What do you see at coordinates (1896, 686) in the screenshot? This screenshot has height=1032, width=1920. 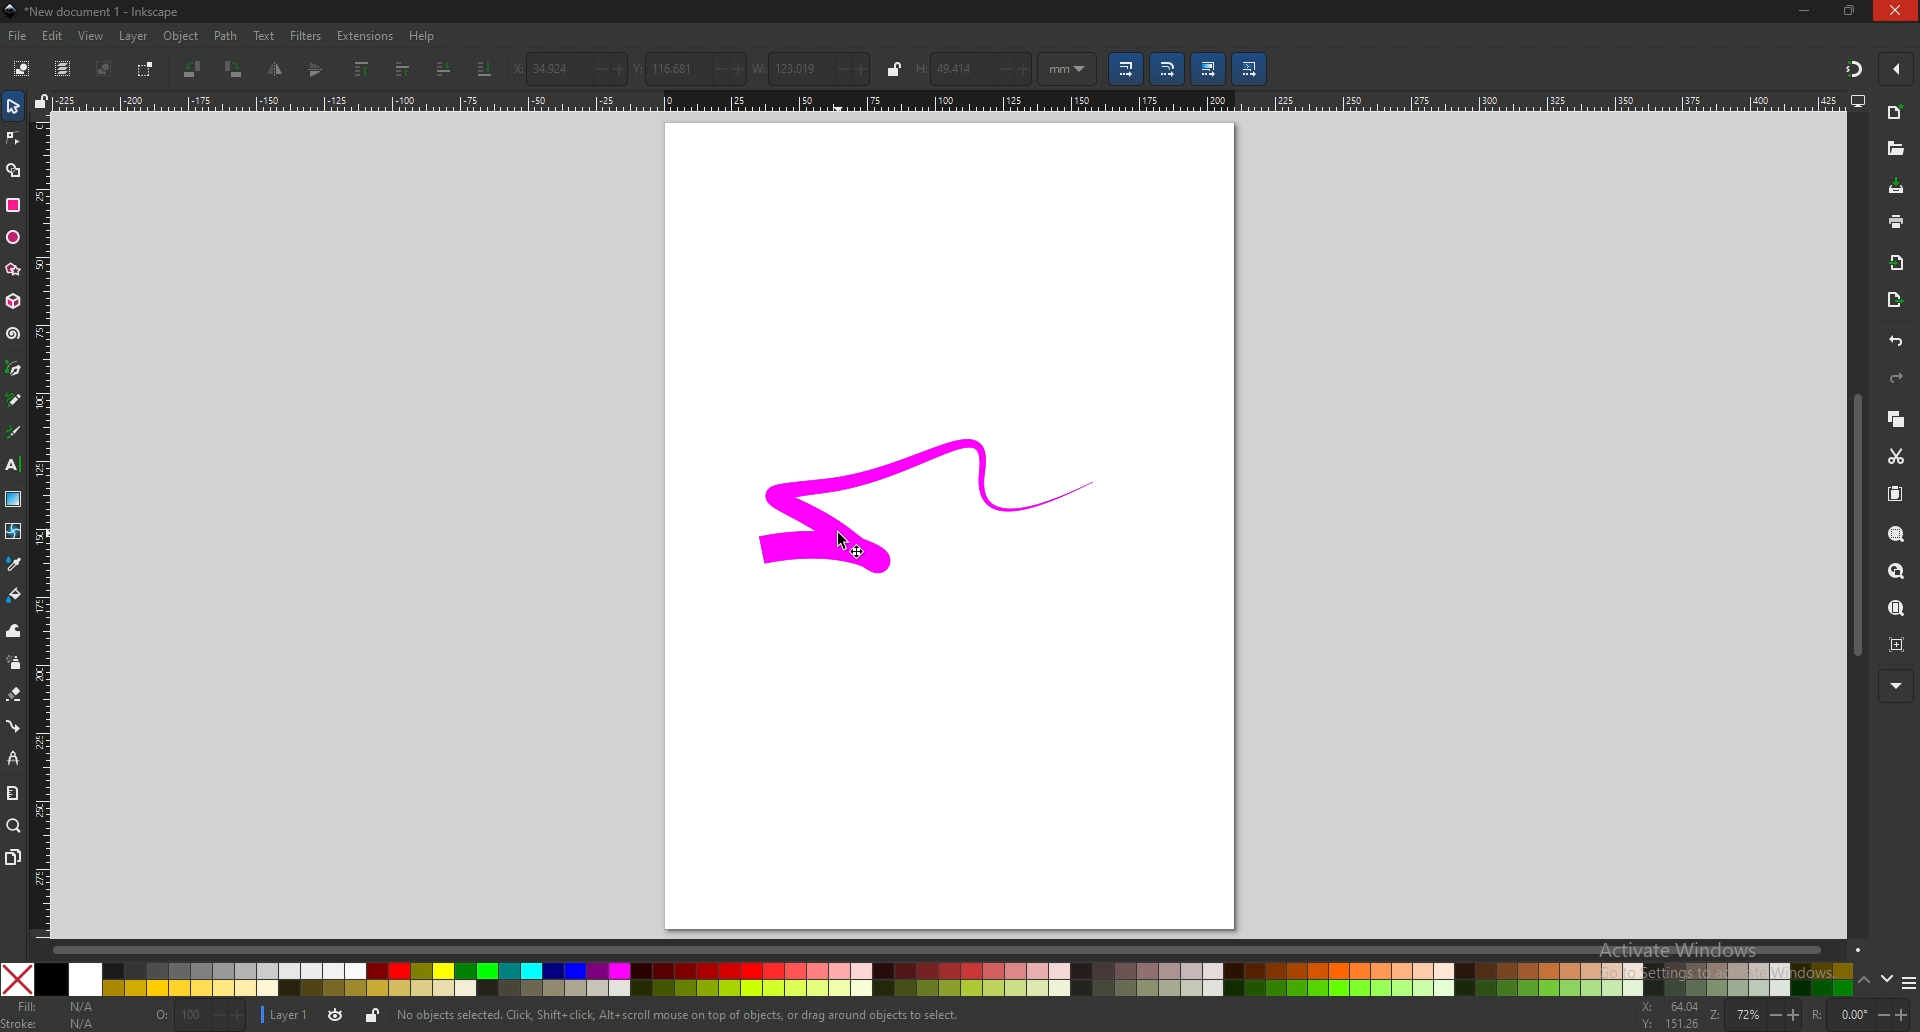 I see `more` at bounding box center [1896, 686].